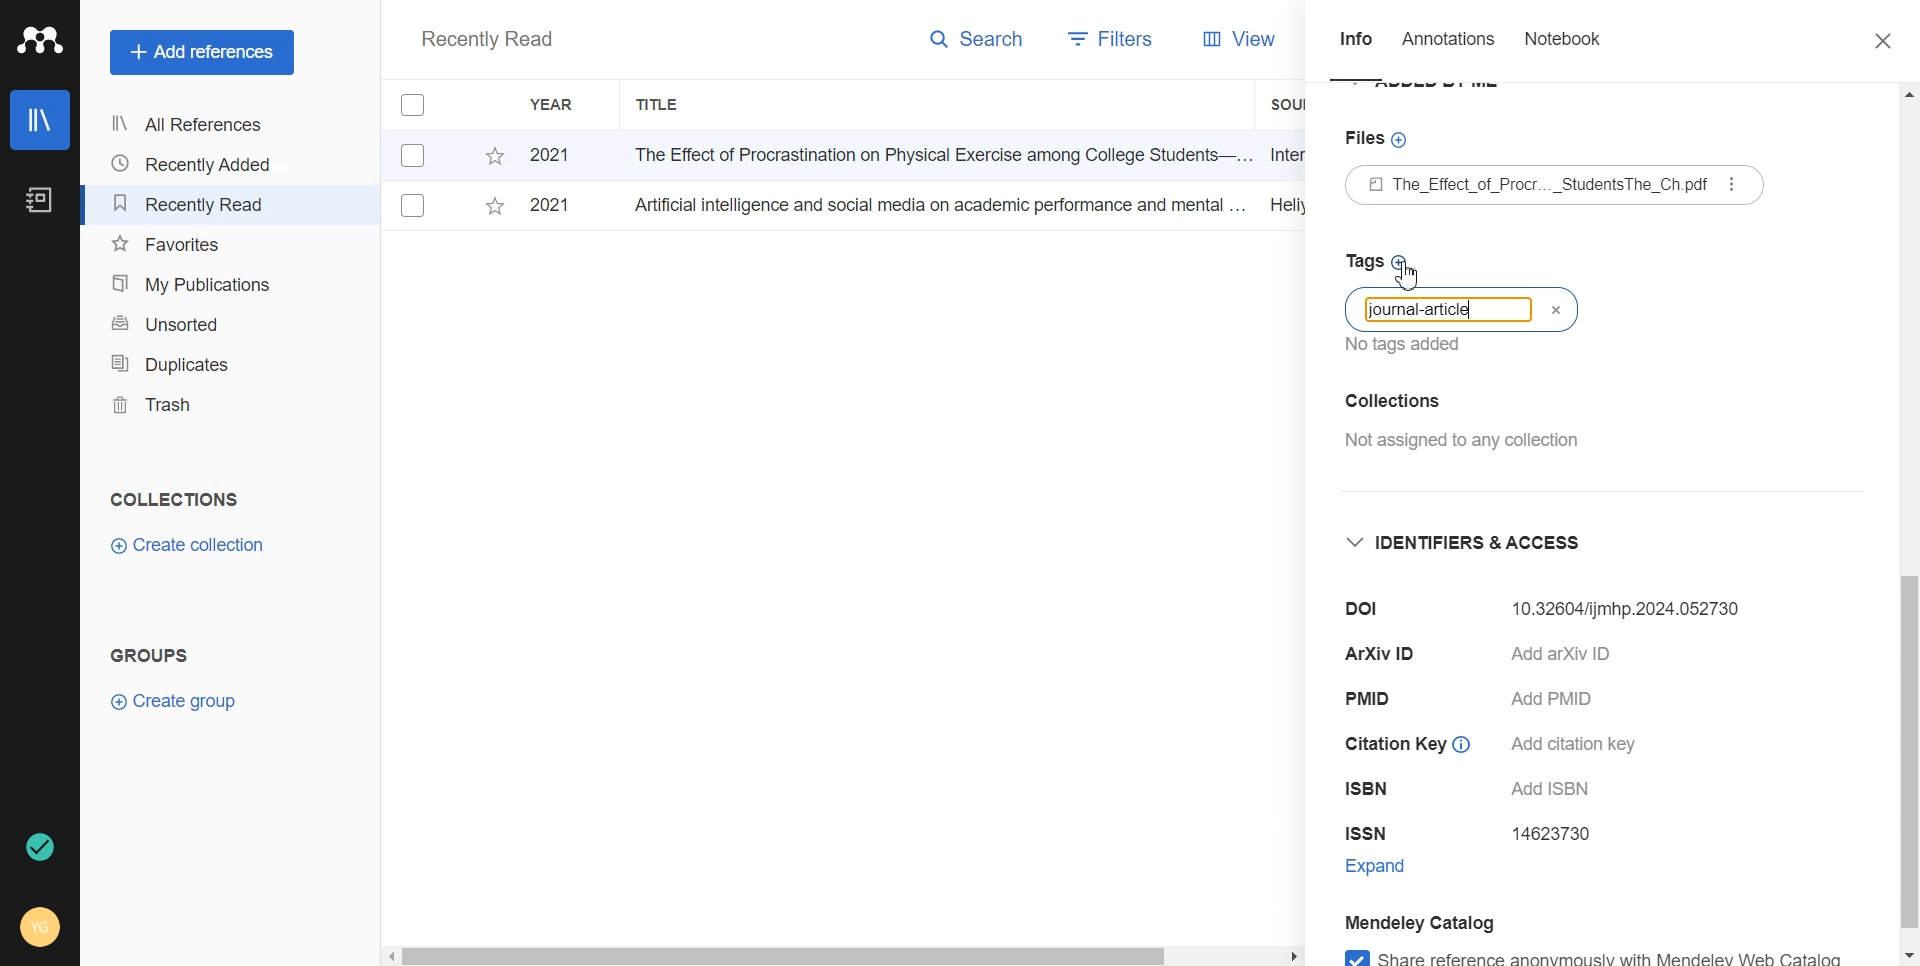  I want to click on Unsorted, so click(197, 322).